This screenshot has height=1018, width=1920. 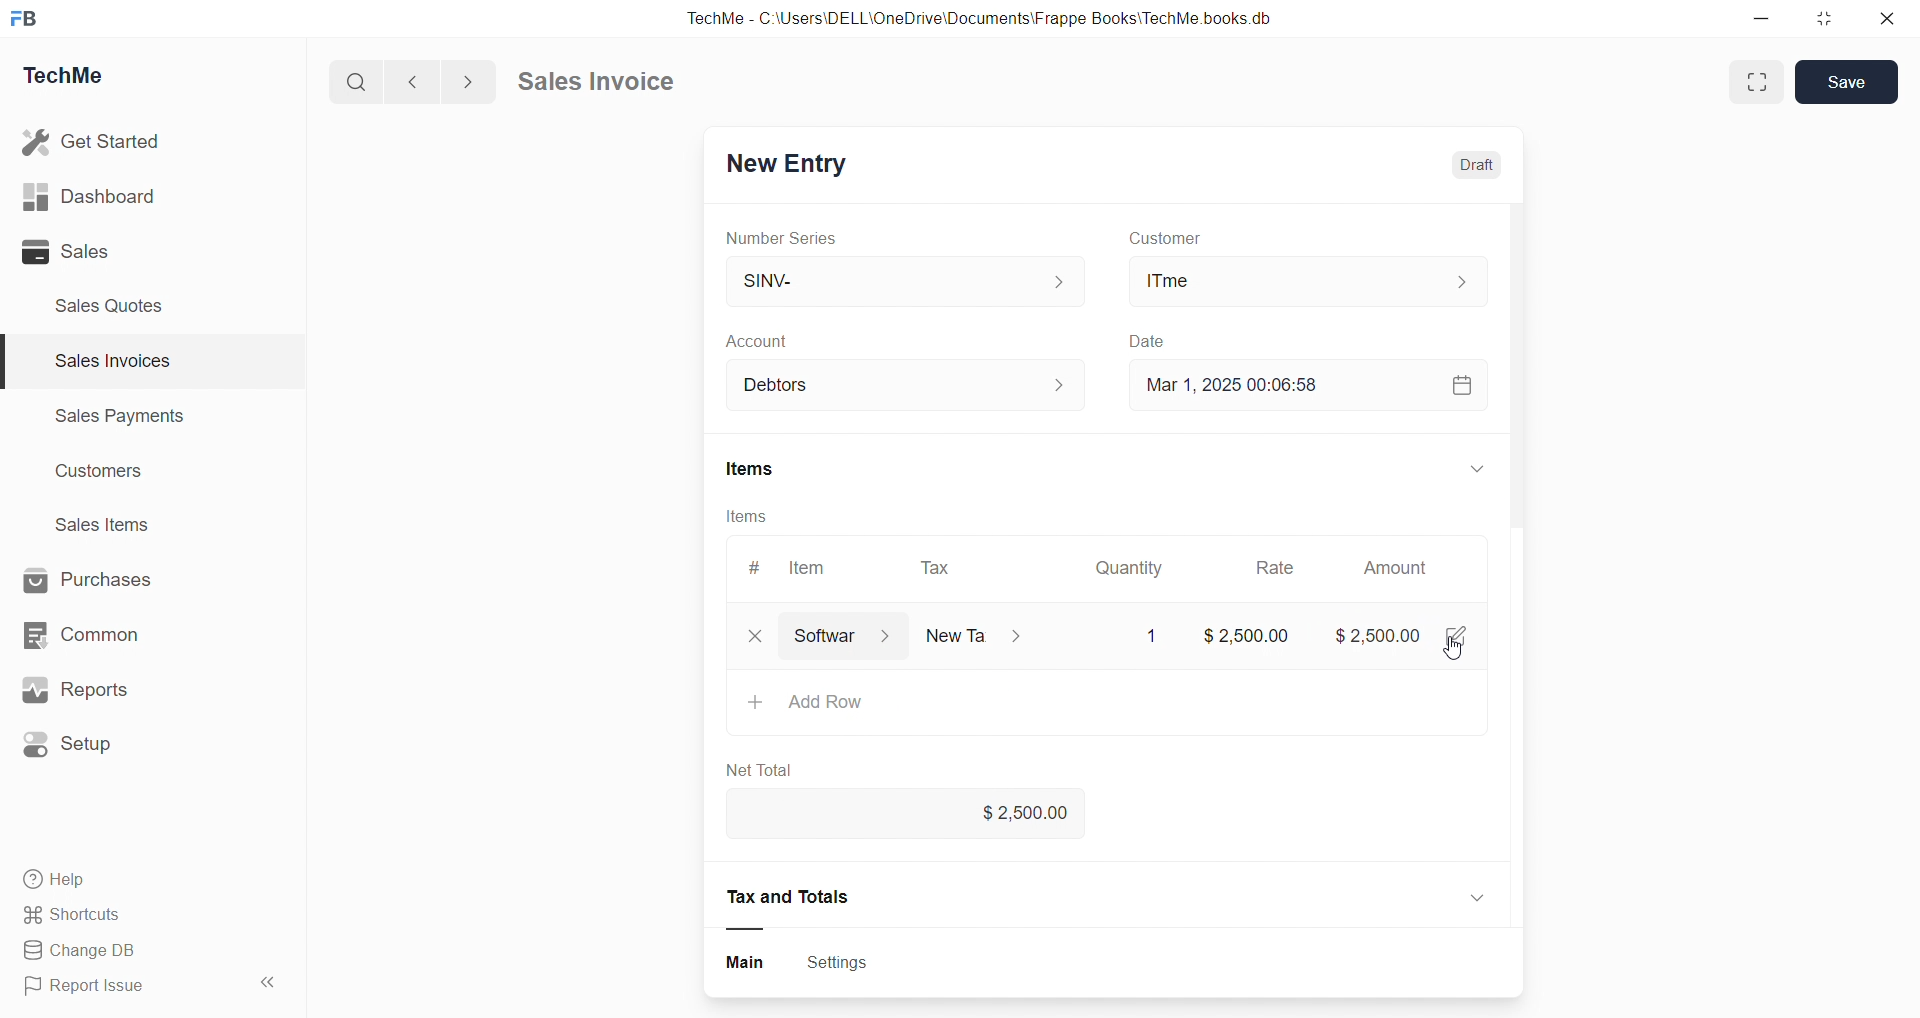 What do you see at coordinates (1072, 386) in the screenshot?
I see `Increase decrease button` at bounding box center [1072, 386].